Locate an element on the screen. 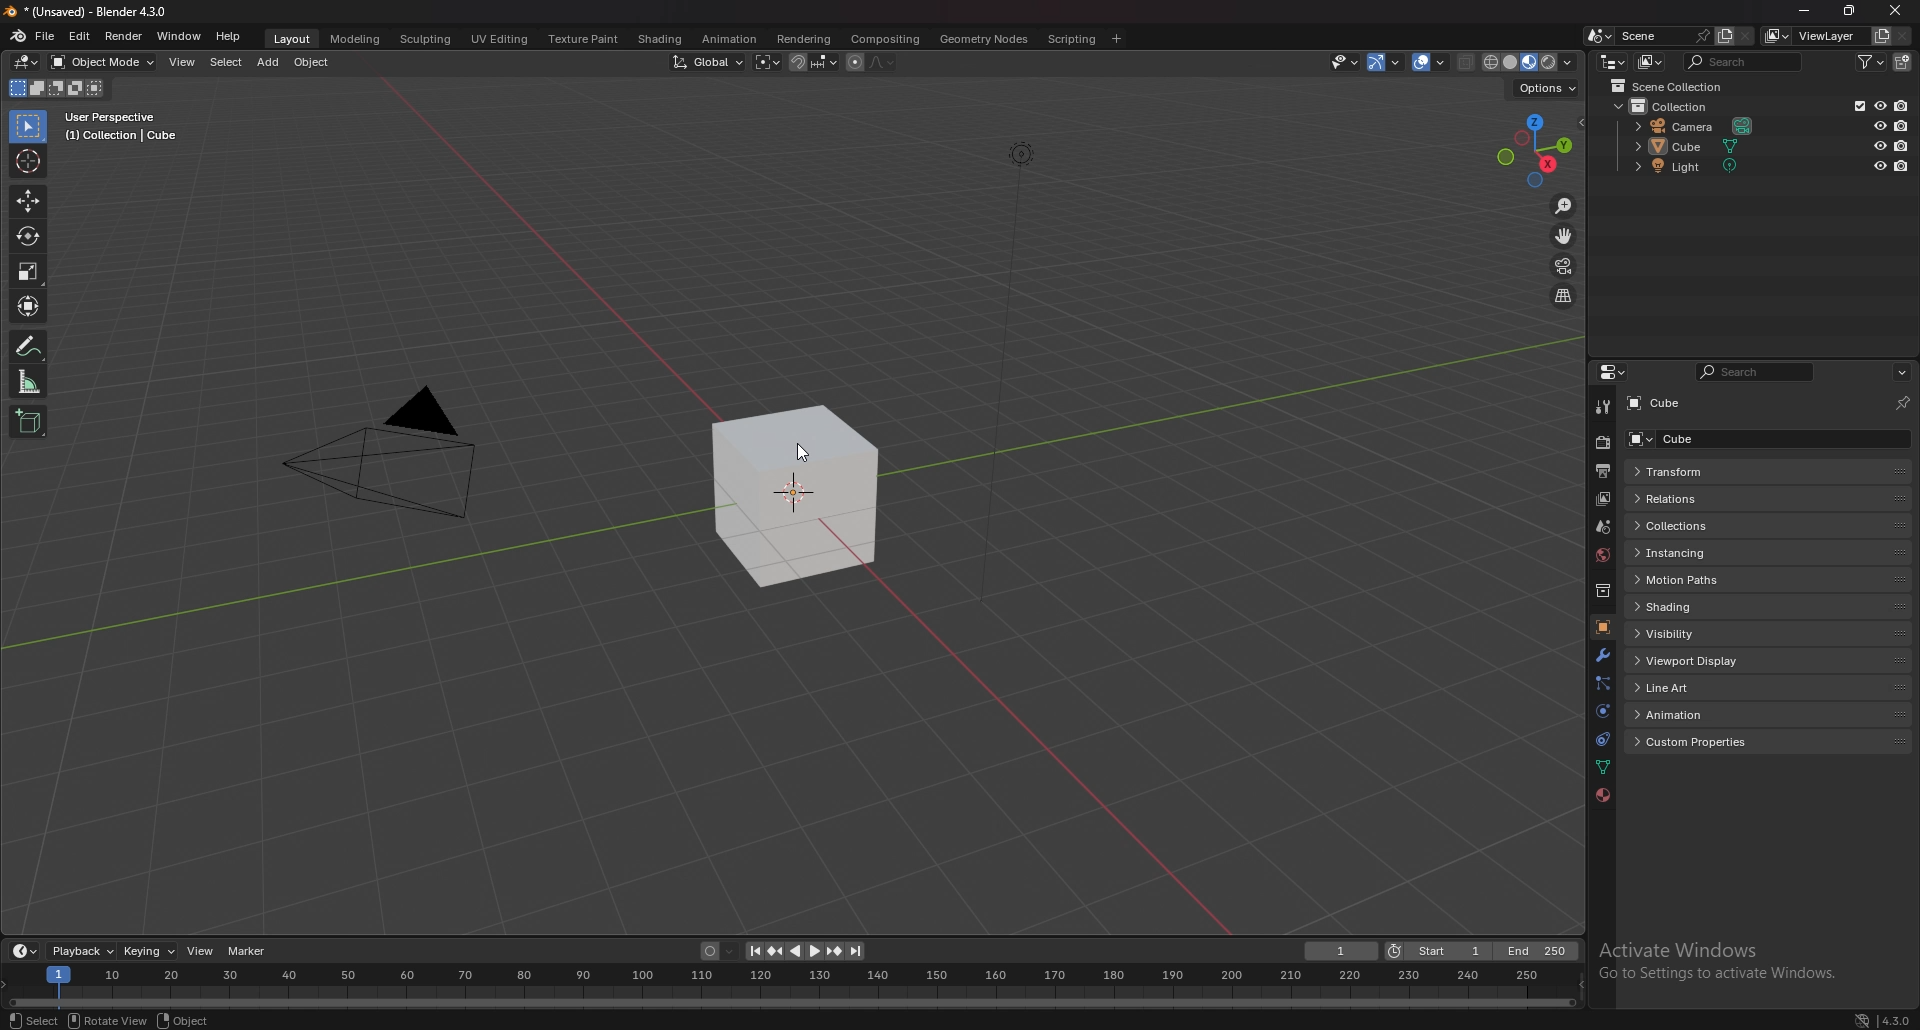  mode is located at coordinates (55, 89).